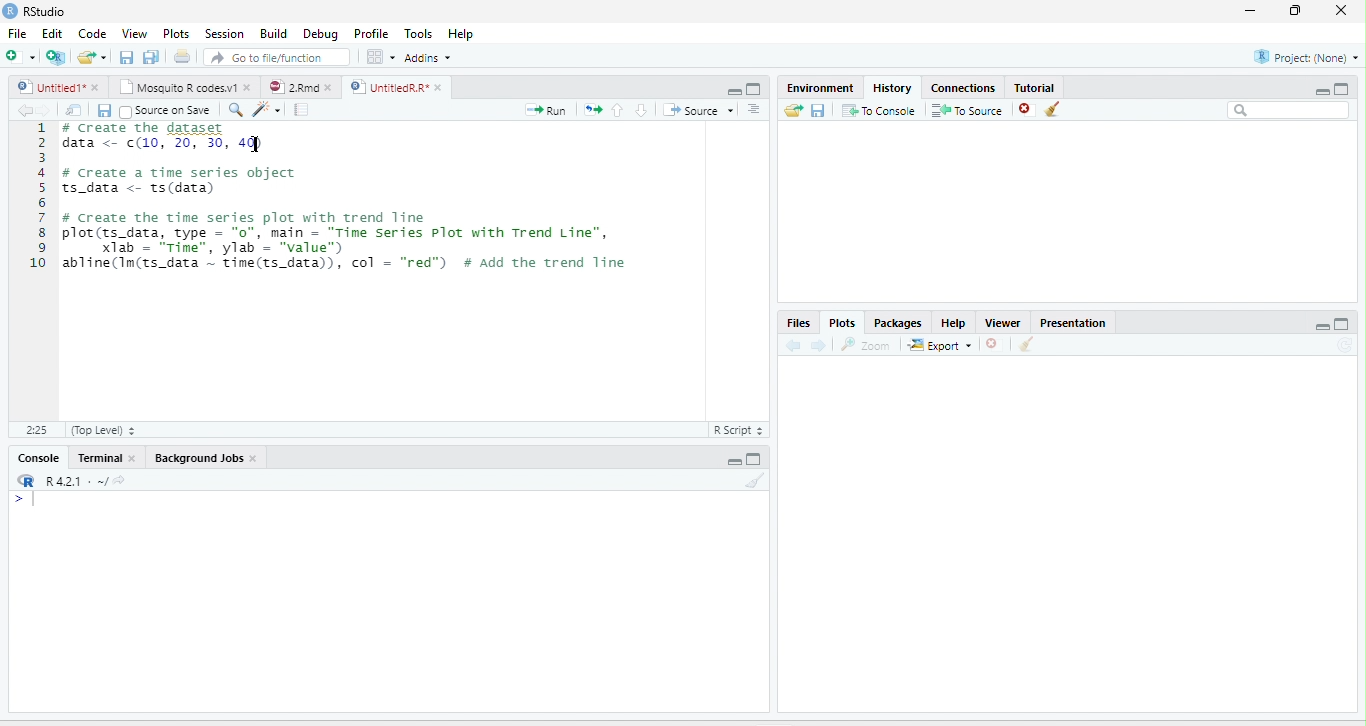 Image resolution: width=1366 pixels, height=726 pixels. I want to click on Find/Replace, so click(236, 110).